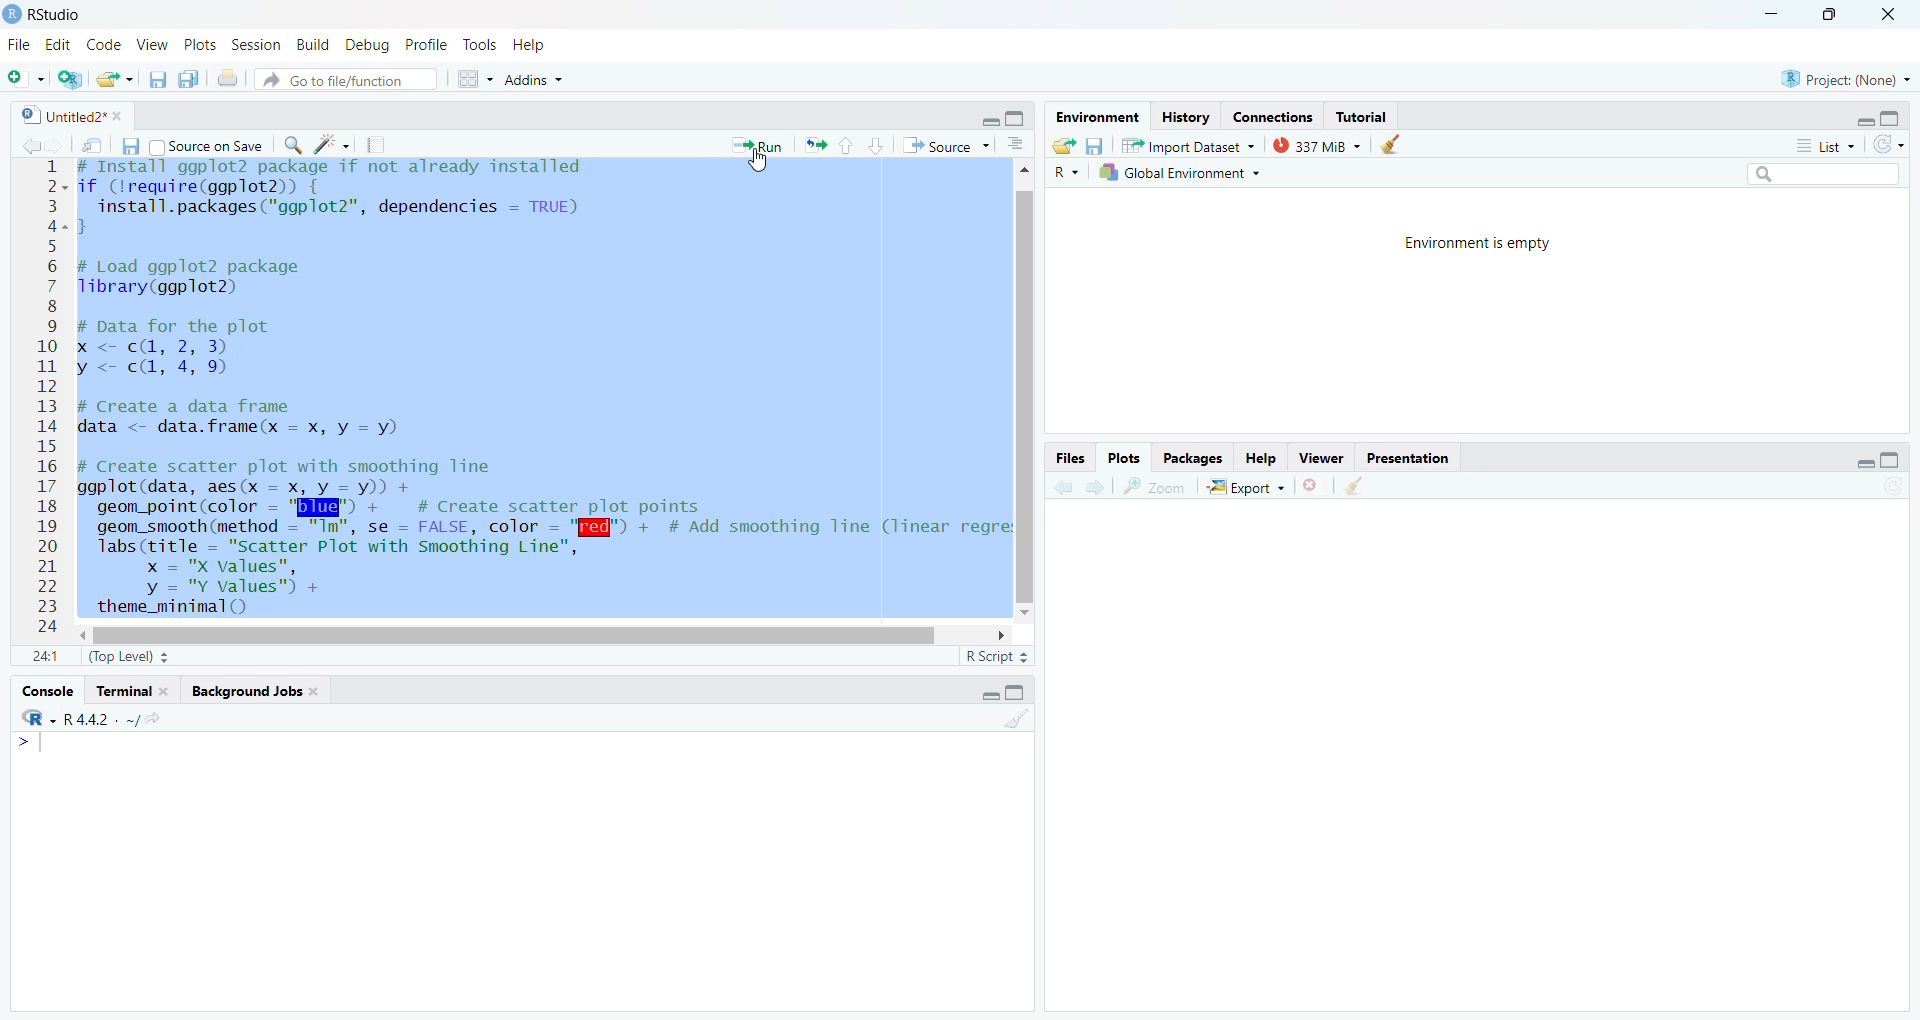 Image resolution: width=1920 pixels, height=1020 pixels. Describe the element at coordinates (478, 47) in the screenshot. I see `Tools` at that location.